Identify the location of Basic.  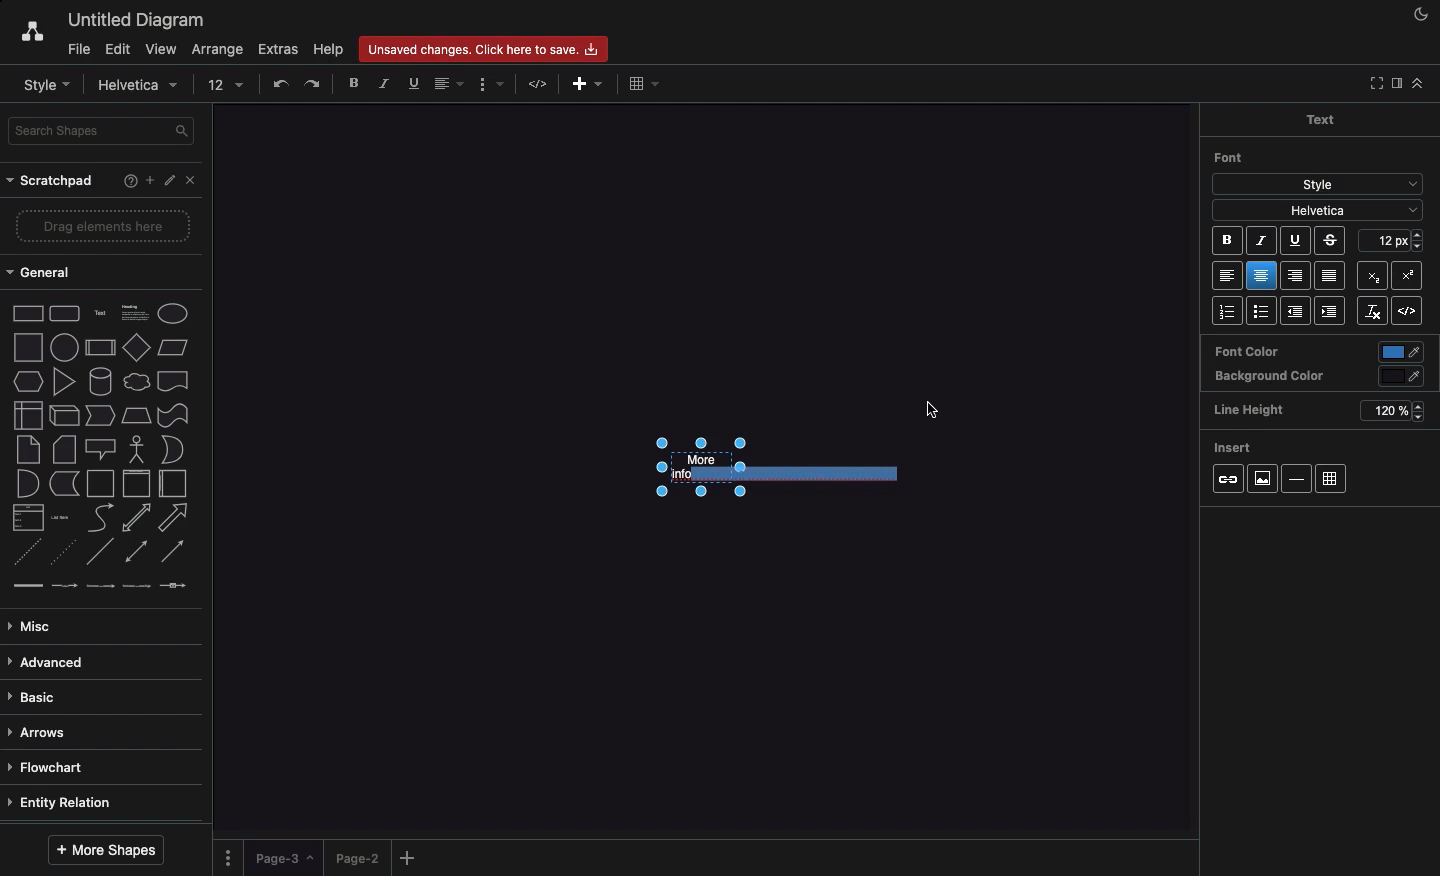
(35, 698).